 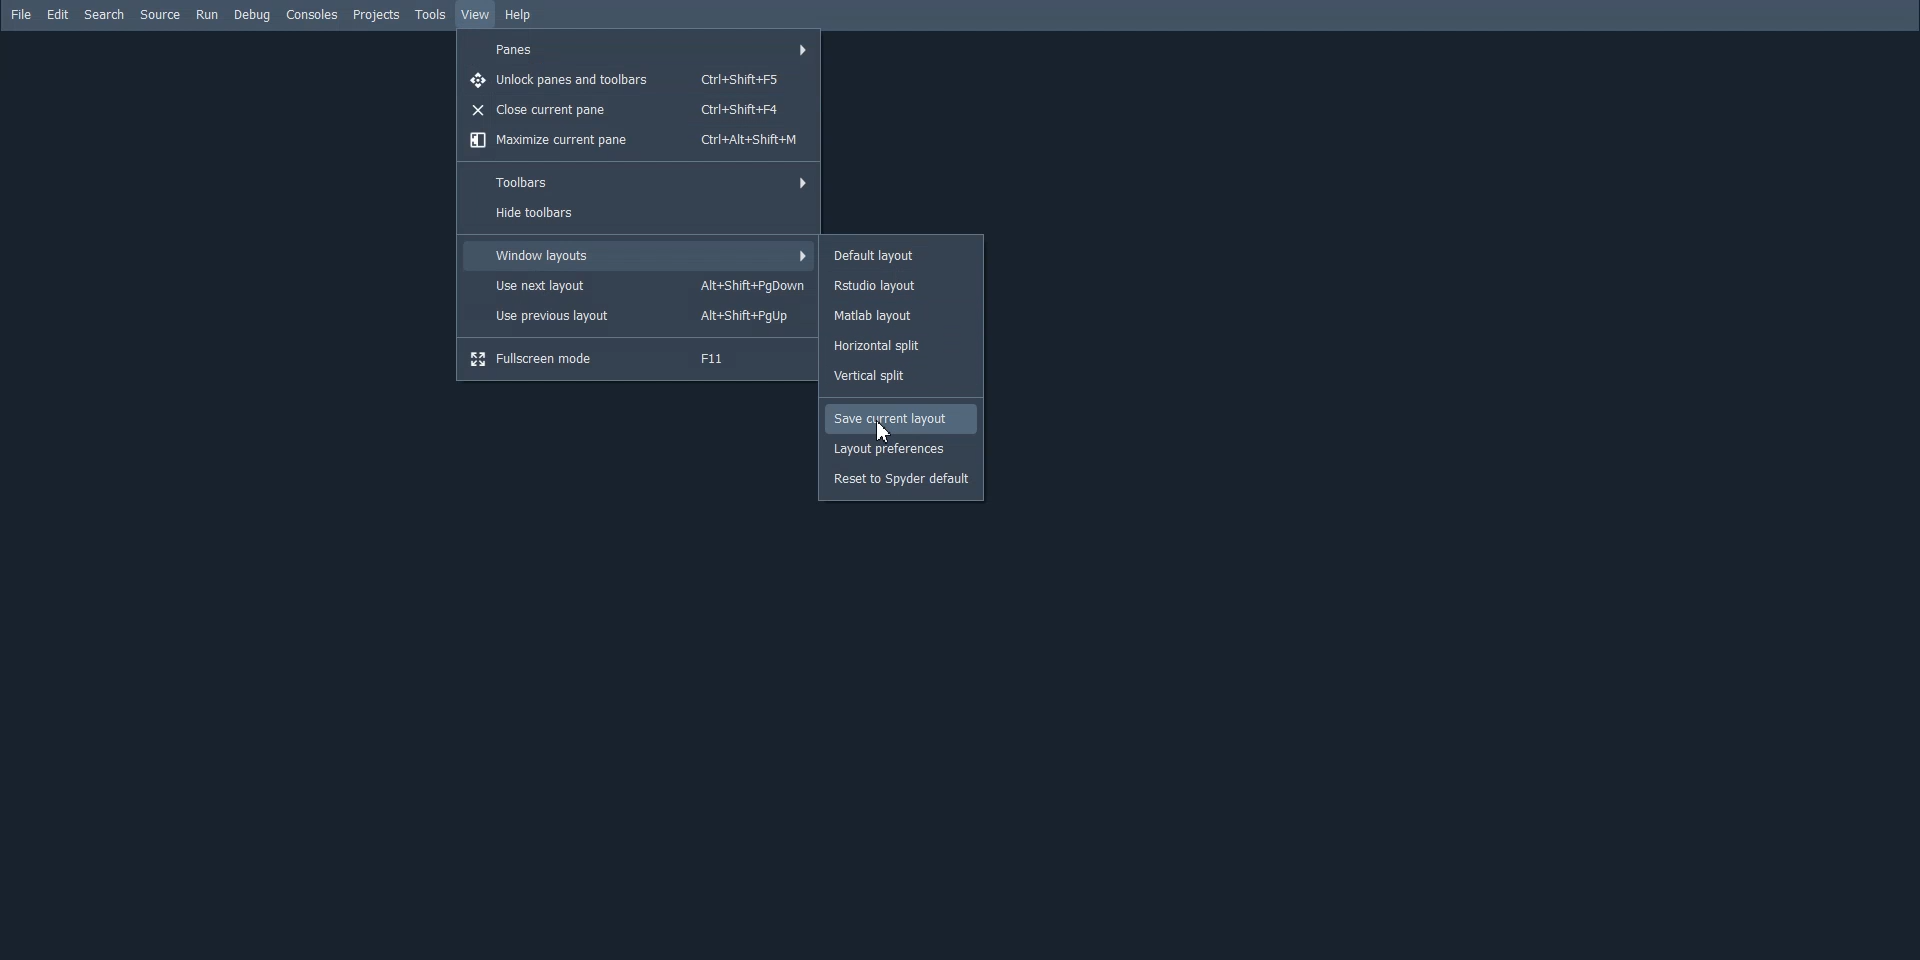 What do you see at coordinates (901, 253) in the screenshot?
I see `Default layout` at bounding box center [901, 253].